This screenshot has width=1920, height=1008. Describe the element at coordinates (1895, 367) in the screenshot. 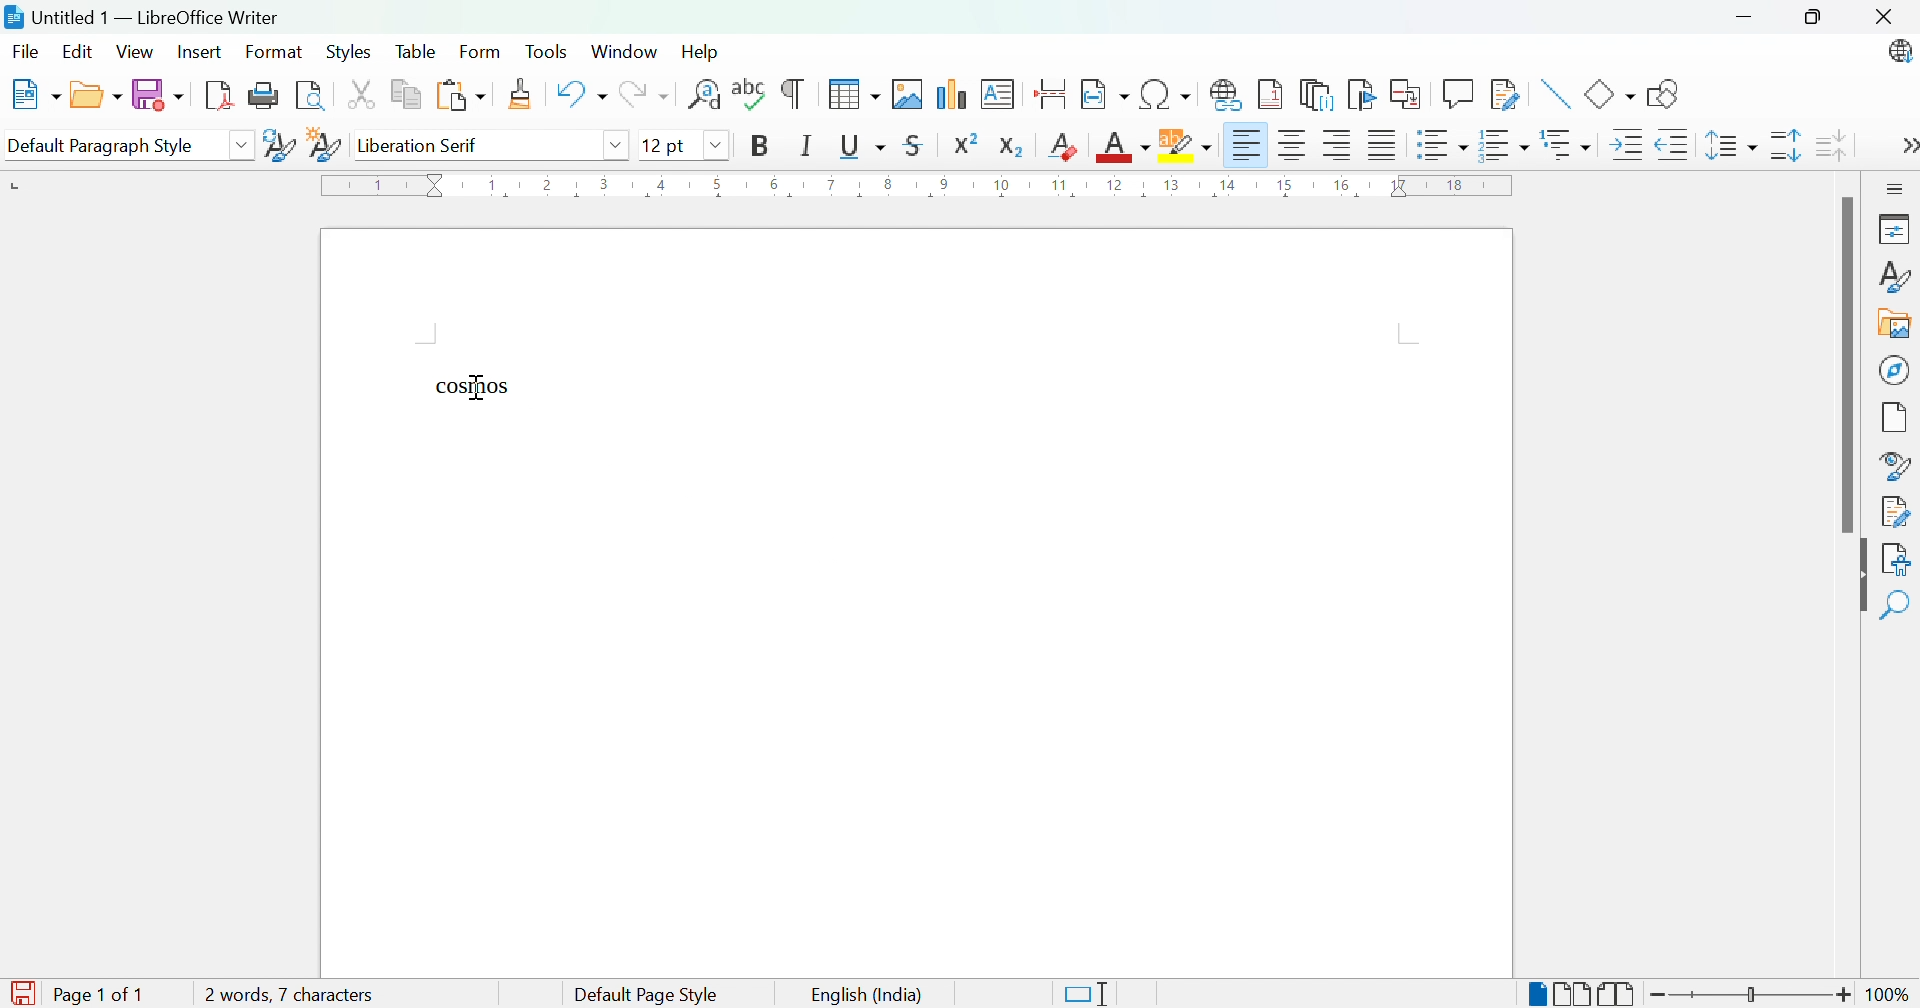

I see `Navigator` at that location.